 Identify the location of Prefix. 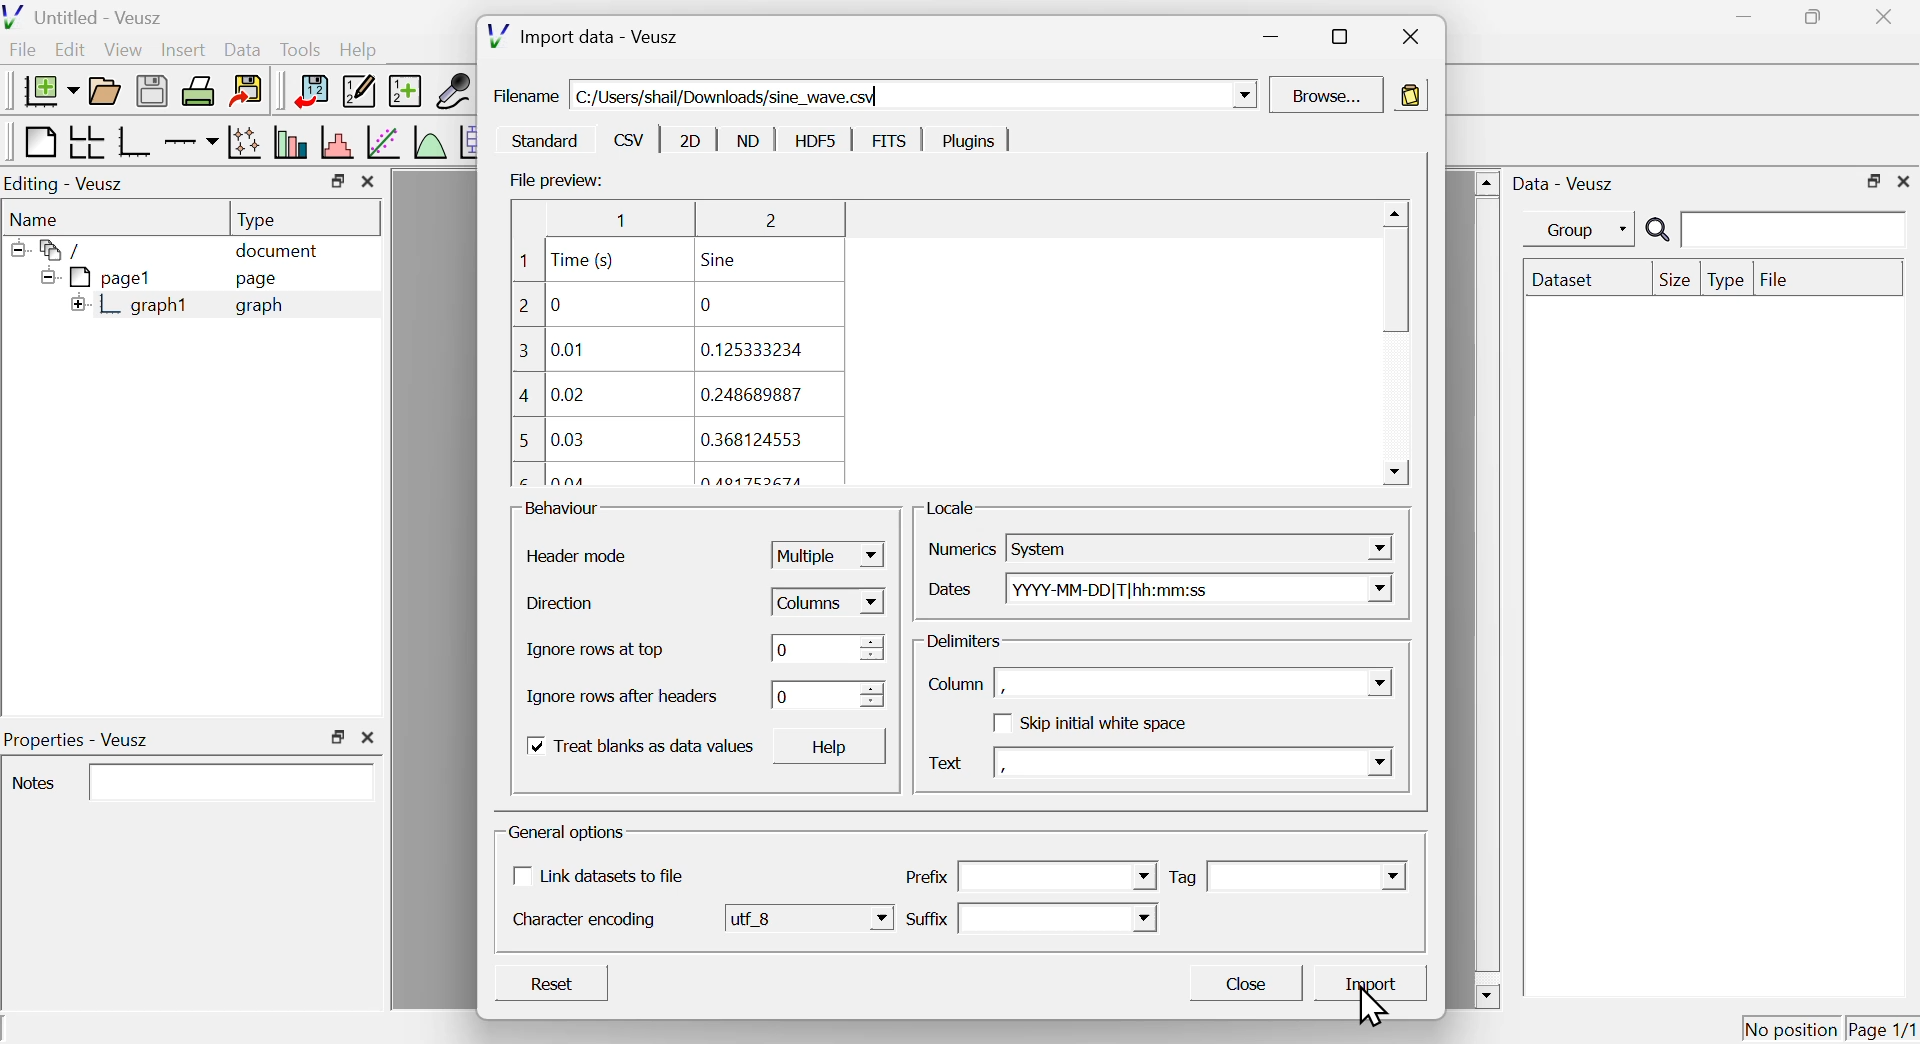
(927, 877).